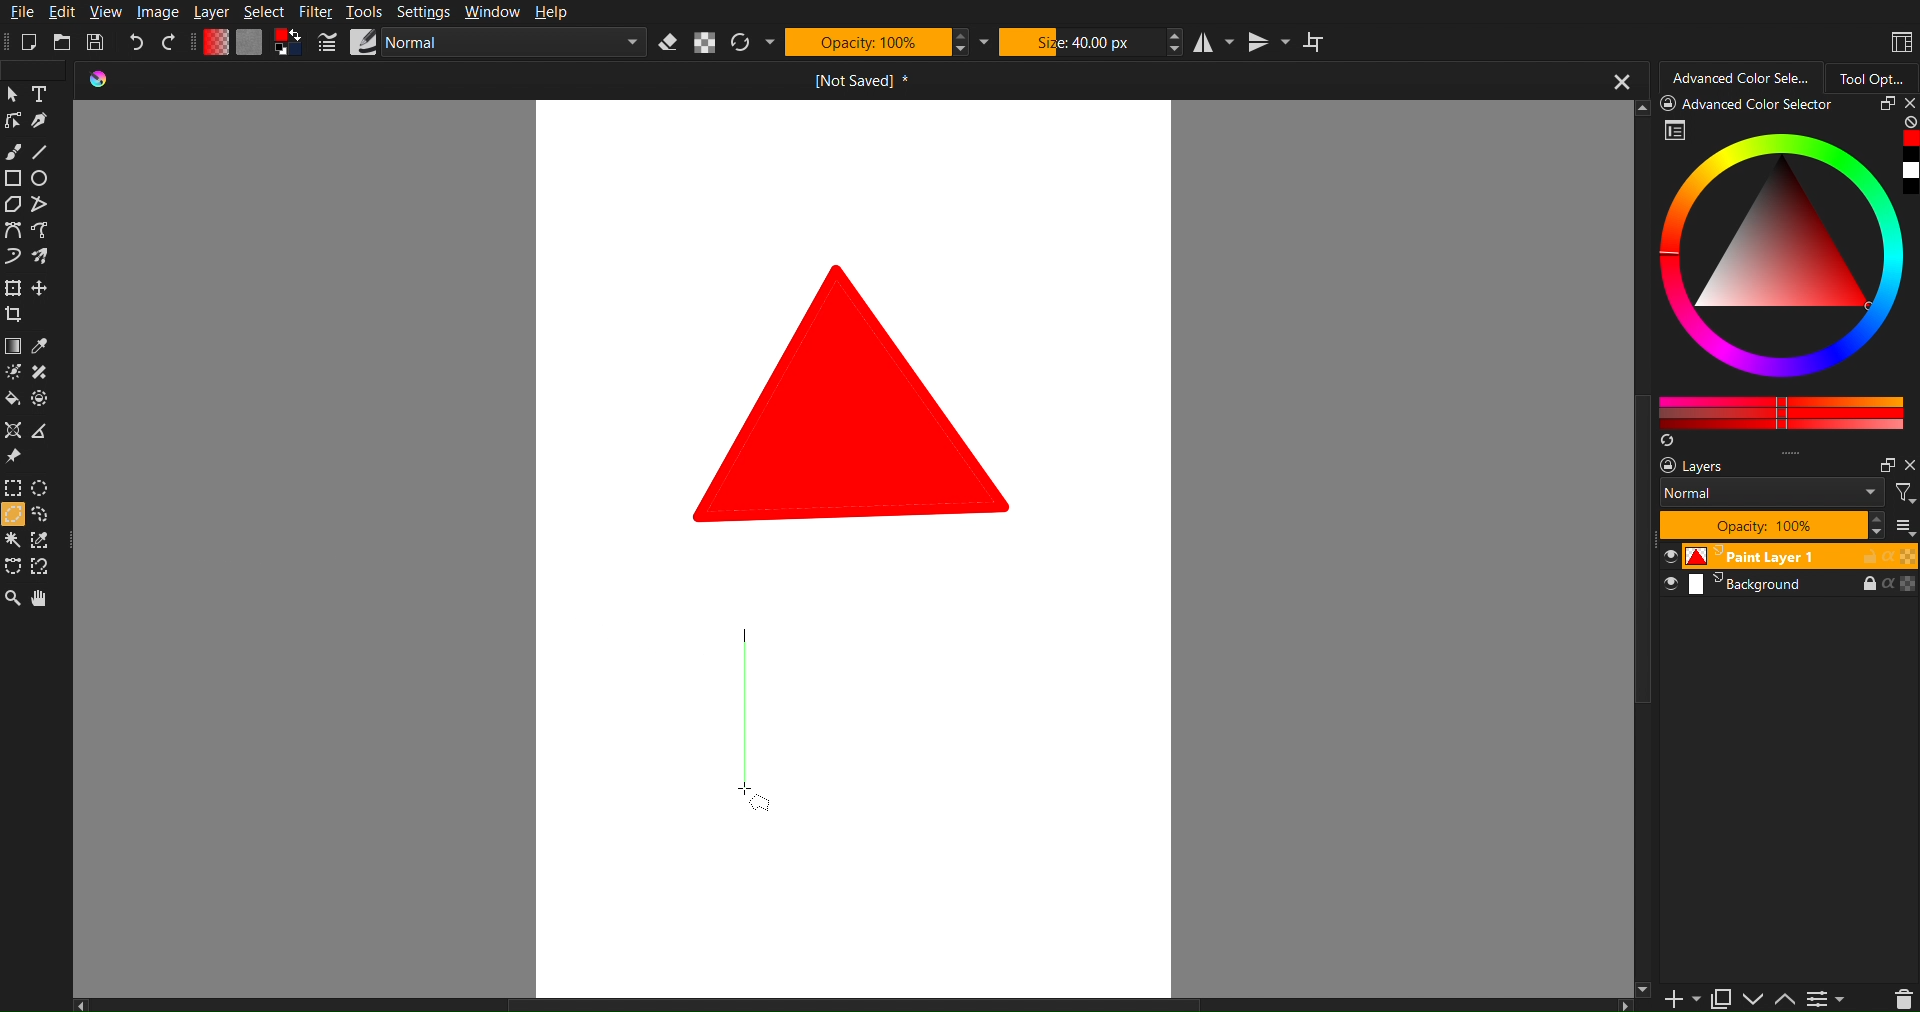 The image size is (1920, 1012). What do you see at coordinates (41, 348) in the screenshot?
I see `Dropper` at bounding box center [41, 348].